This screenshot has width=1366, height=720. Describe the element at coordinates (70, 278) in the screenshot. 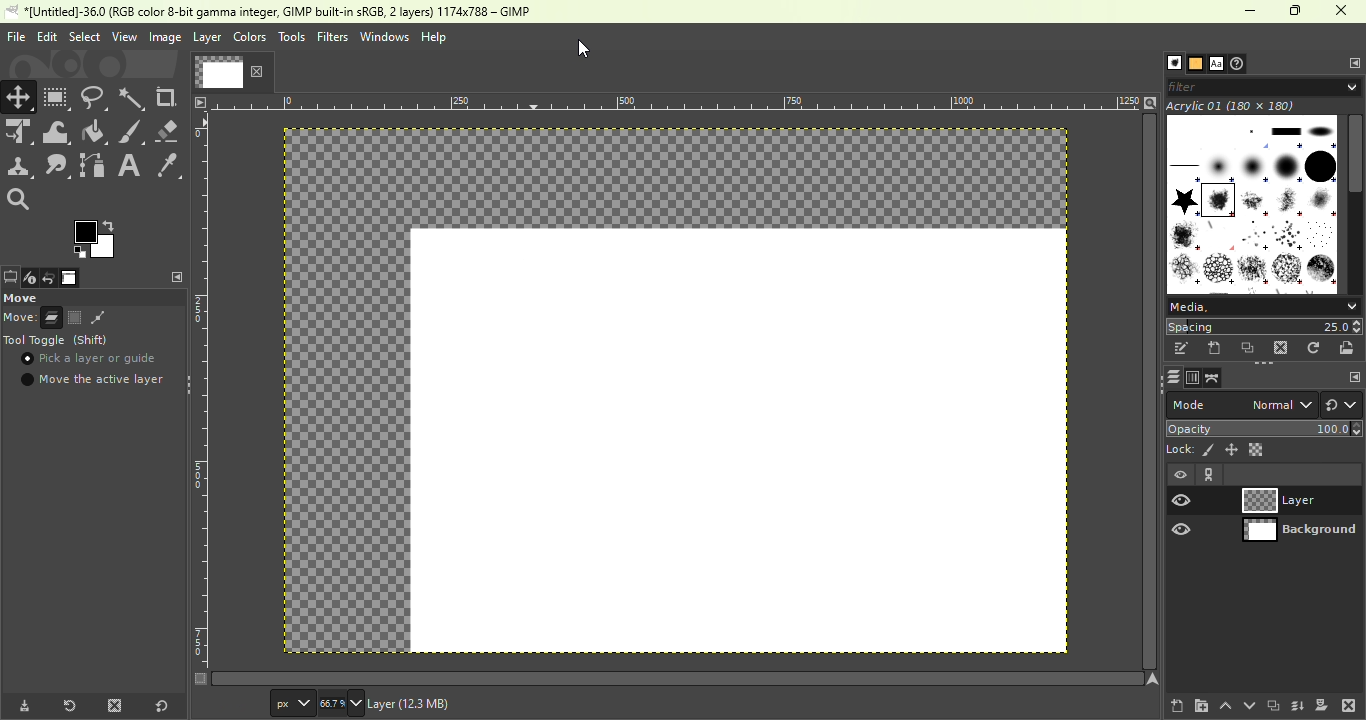

I see `Image` at that location.